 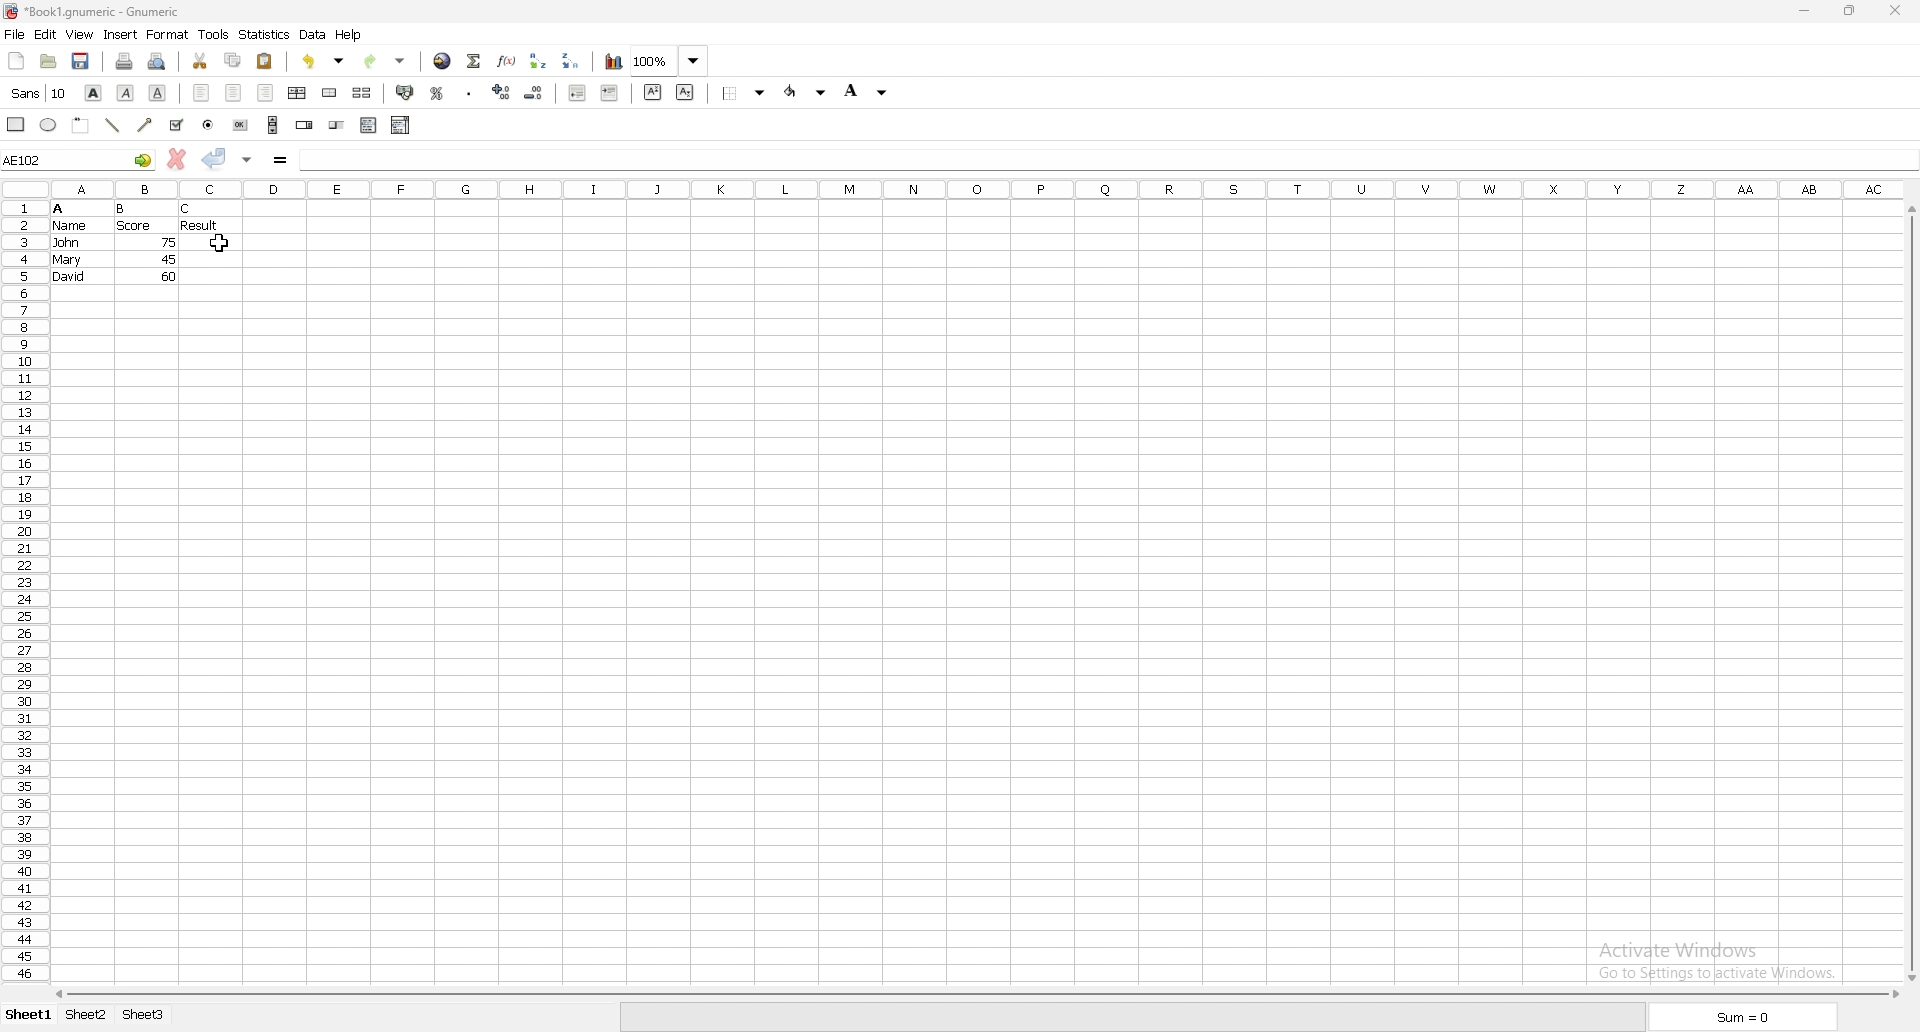 I want to click on sort descending, so click(x=571, y=60).